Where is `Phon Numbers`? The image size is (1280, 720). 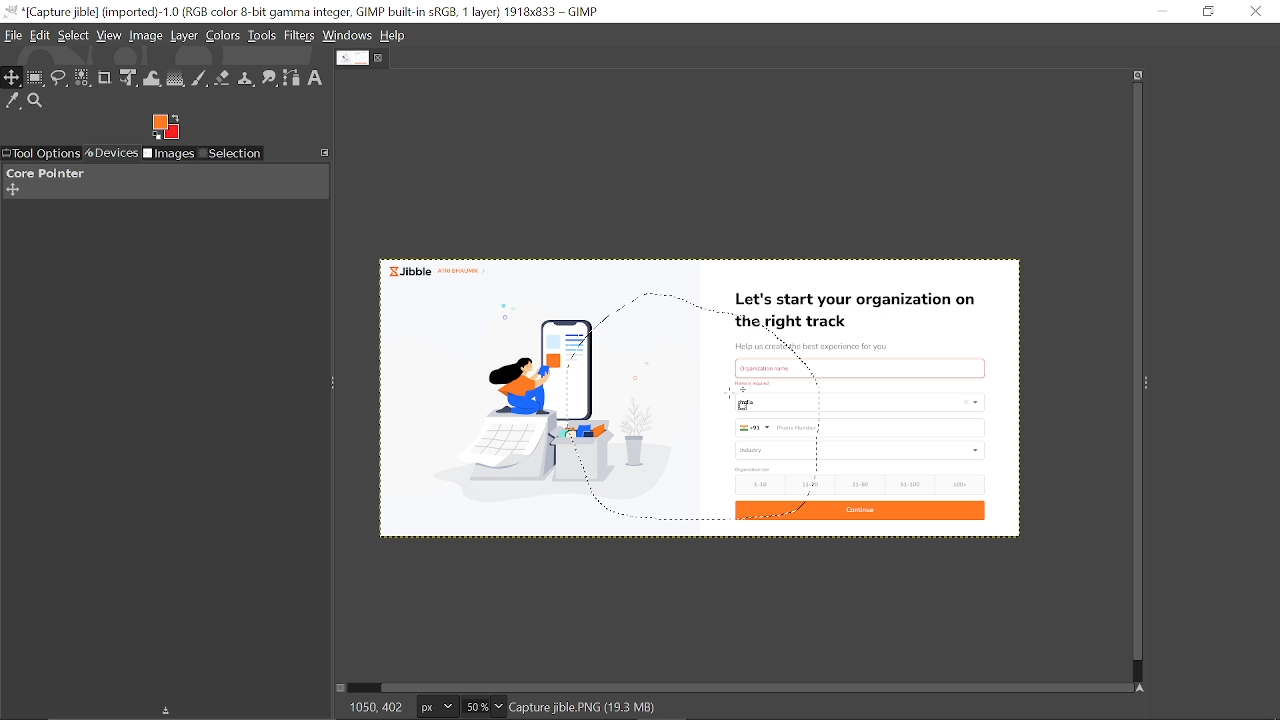
Phon Numbers is located at coordinates (861, 428).